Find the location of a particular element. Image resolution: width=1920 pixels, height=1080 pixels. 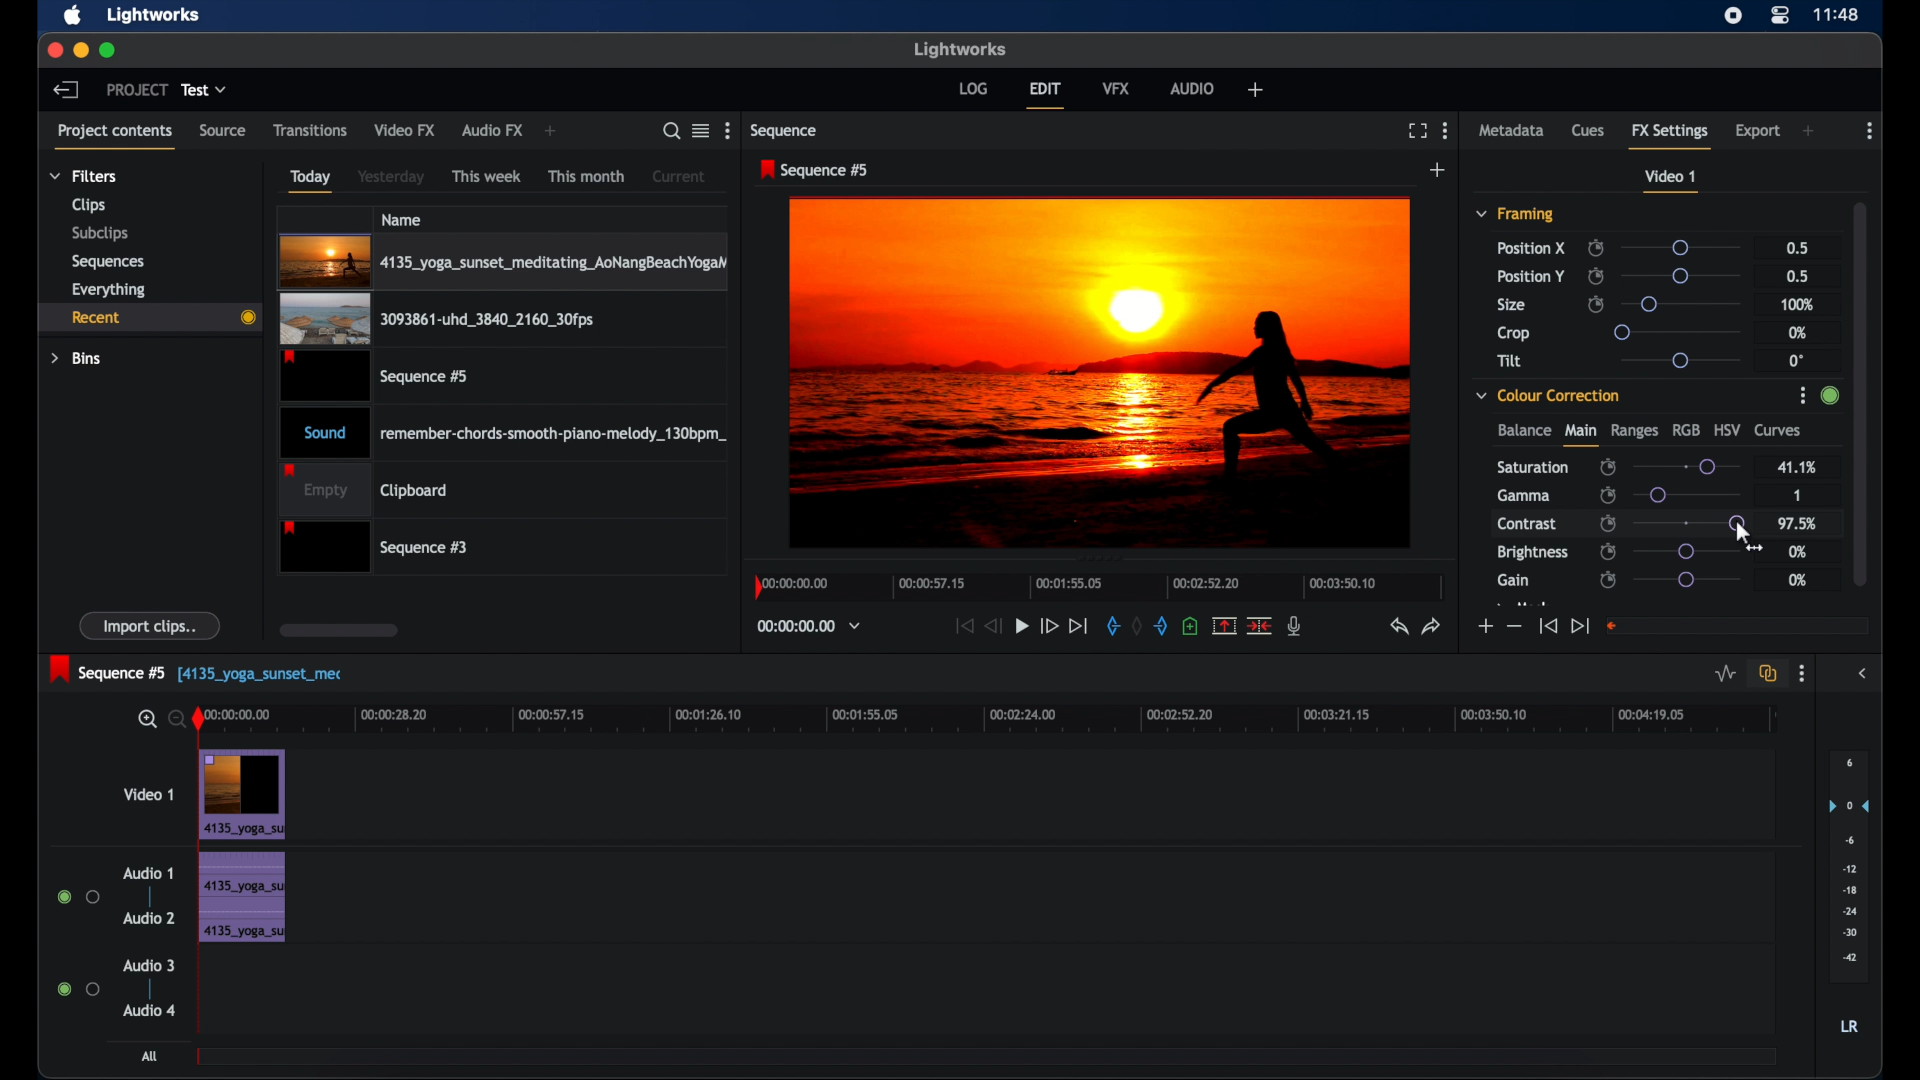

0% is located at coordinates (1799, 332).